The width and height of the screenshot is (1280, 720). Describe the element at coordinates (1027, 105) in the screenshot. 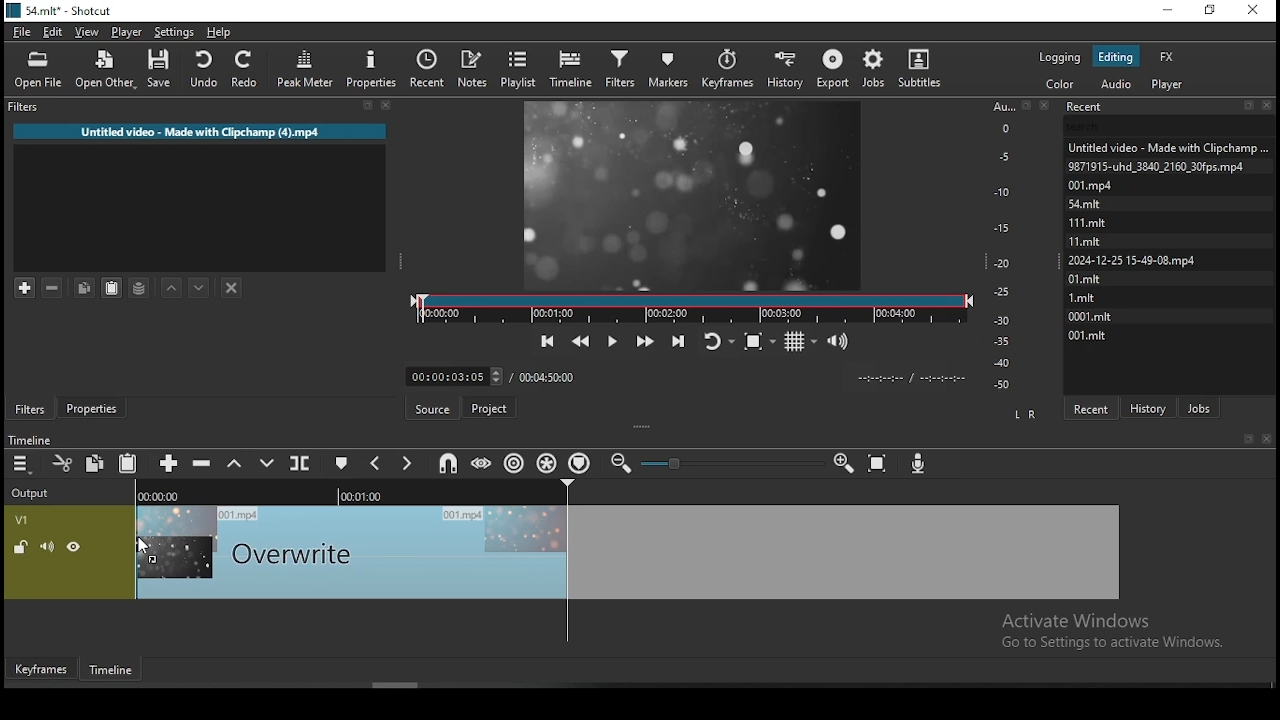

I see `Detach` at that location.